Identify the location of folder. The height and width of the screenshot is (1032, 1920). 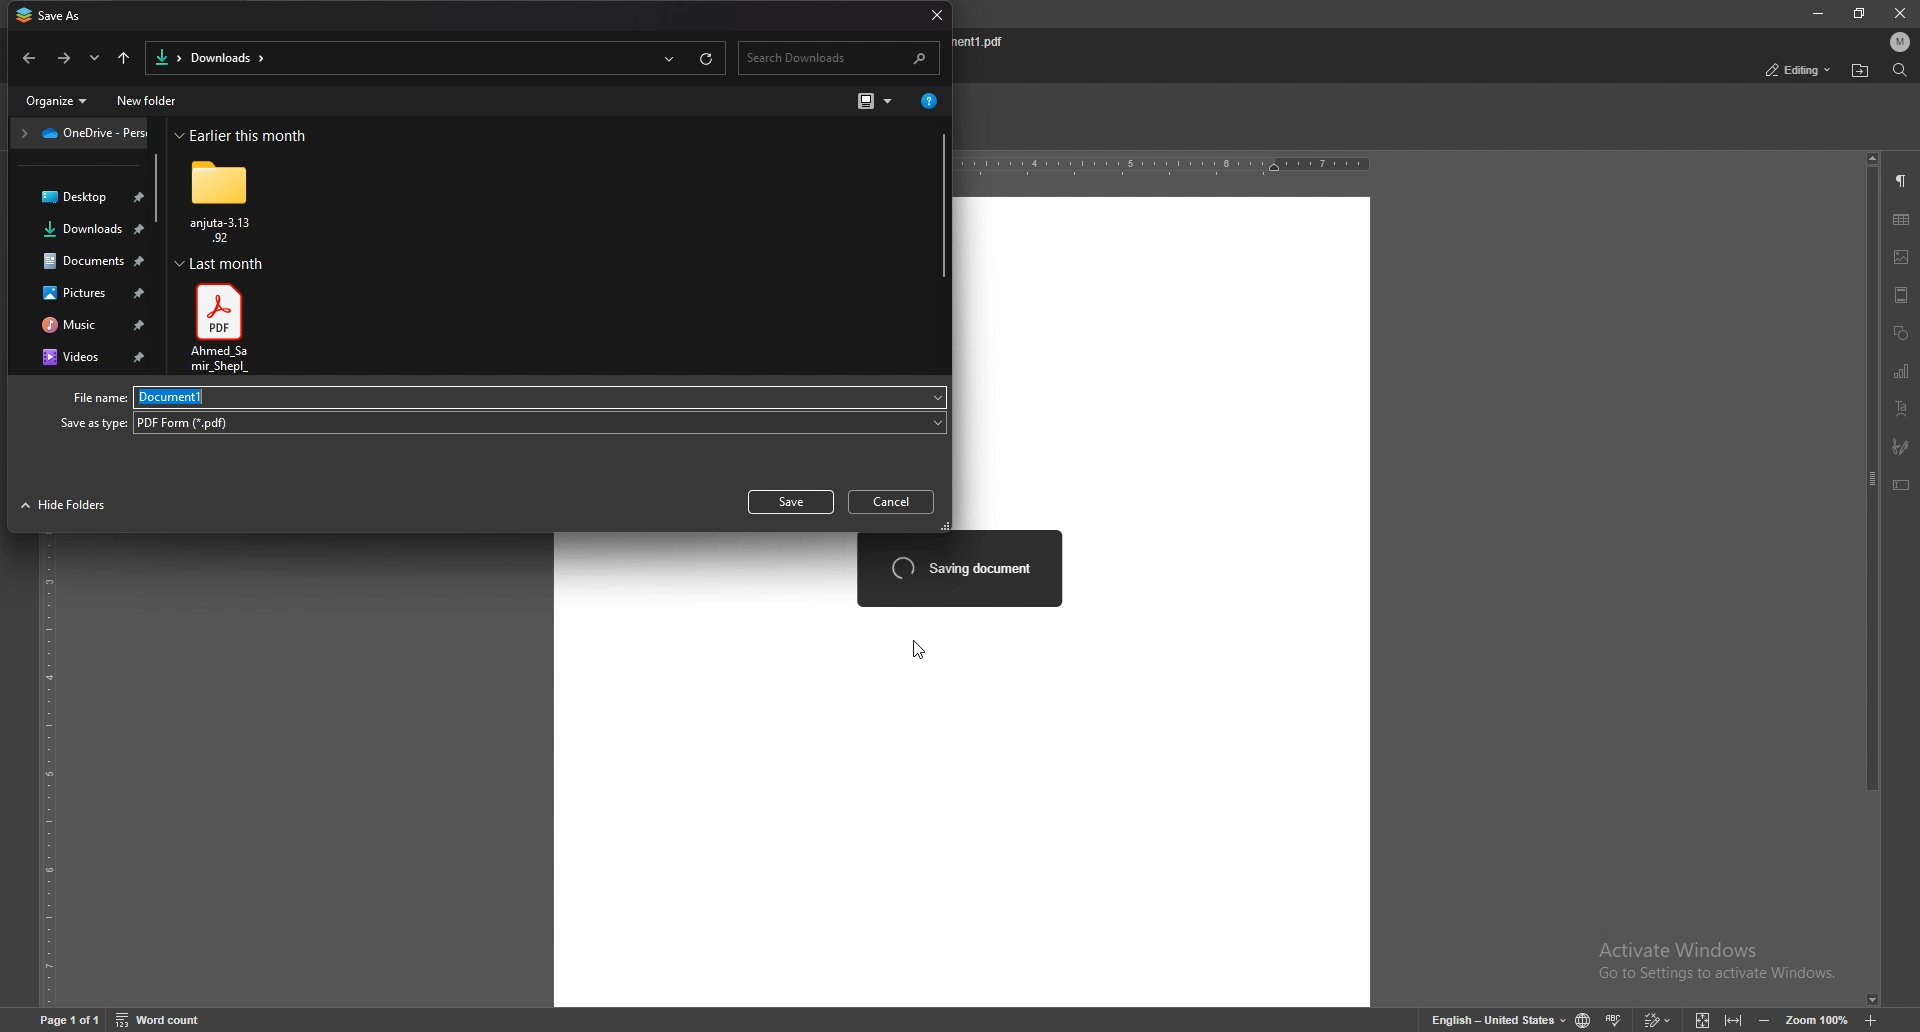
(224, 200).